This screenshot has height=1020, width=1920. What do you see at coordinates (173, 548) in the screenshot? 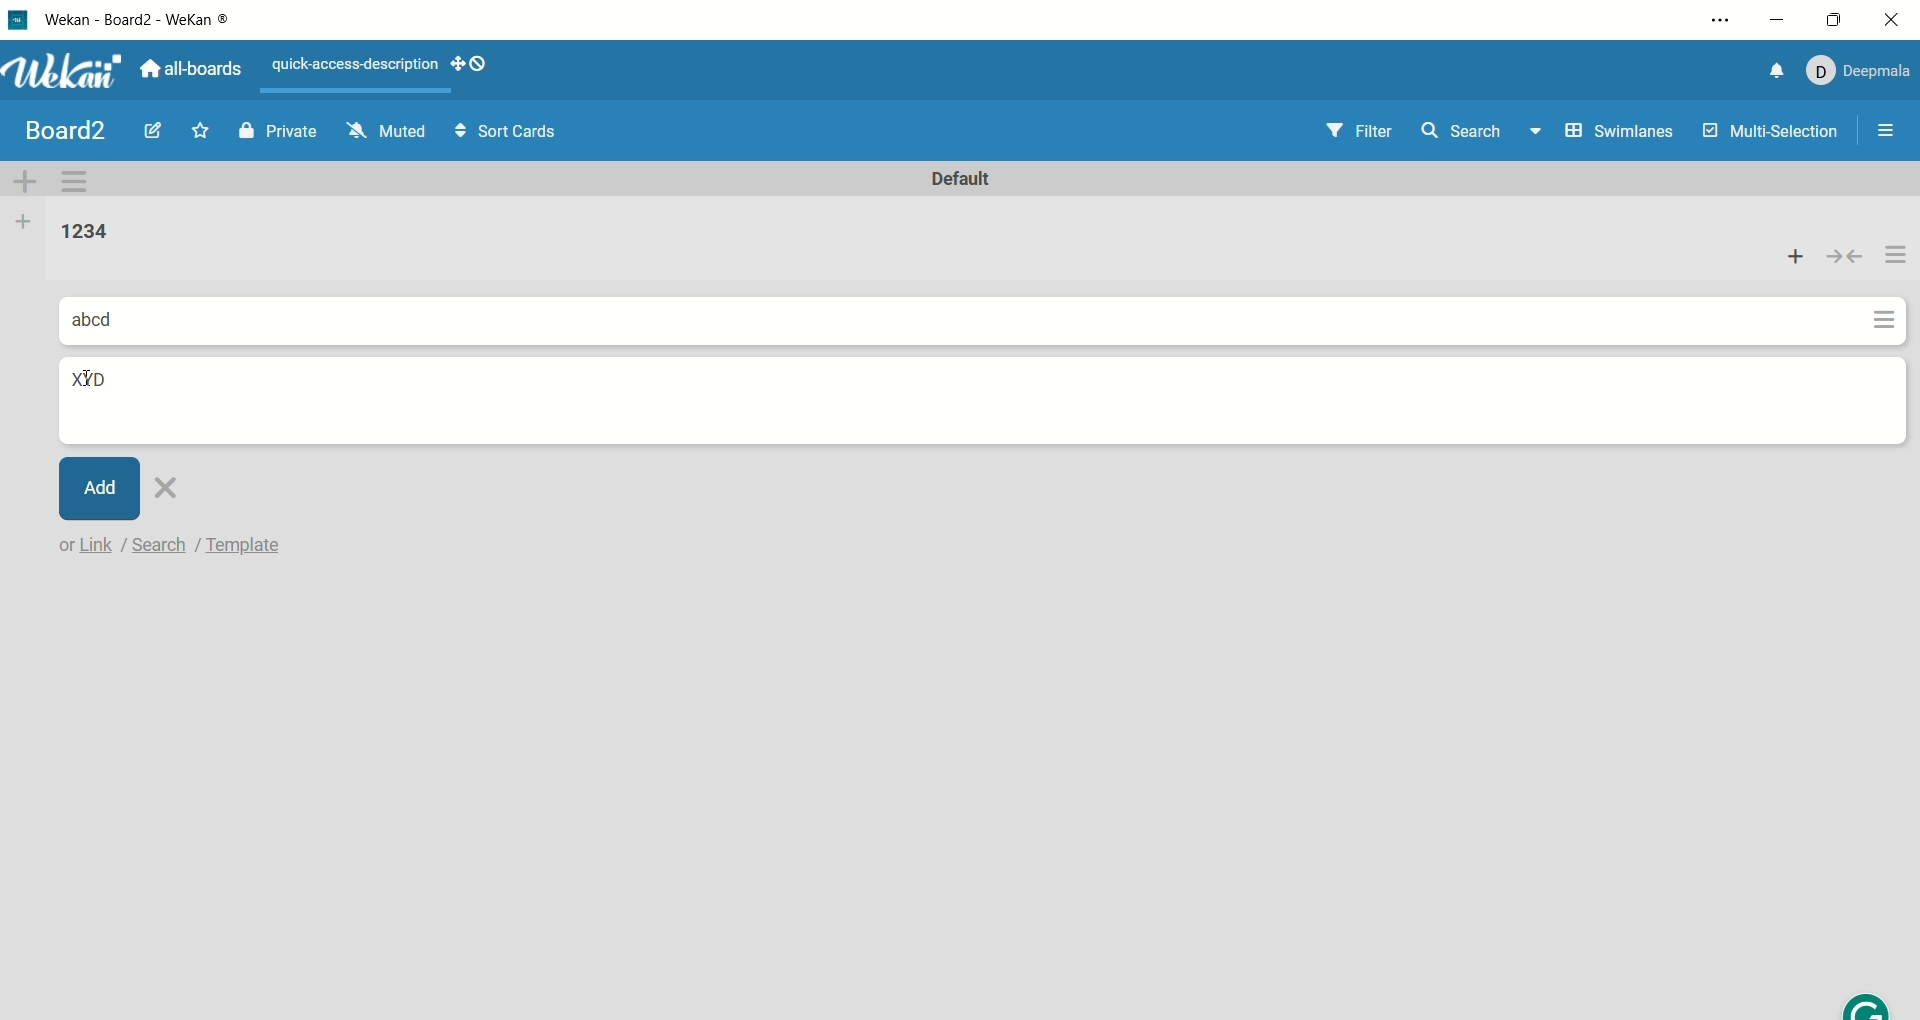
I see `text` at bounding box center [173, 548].